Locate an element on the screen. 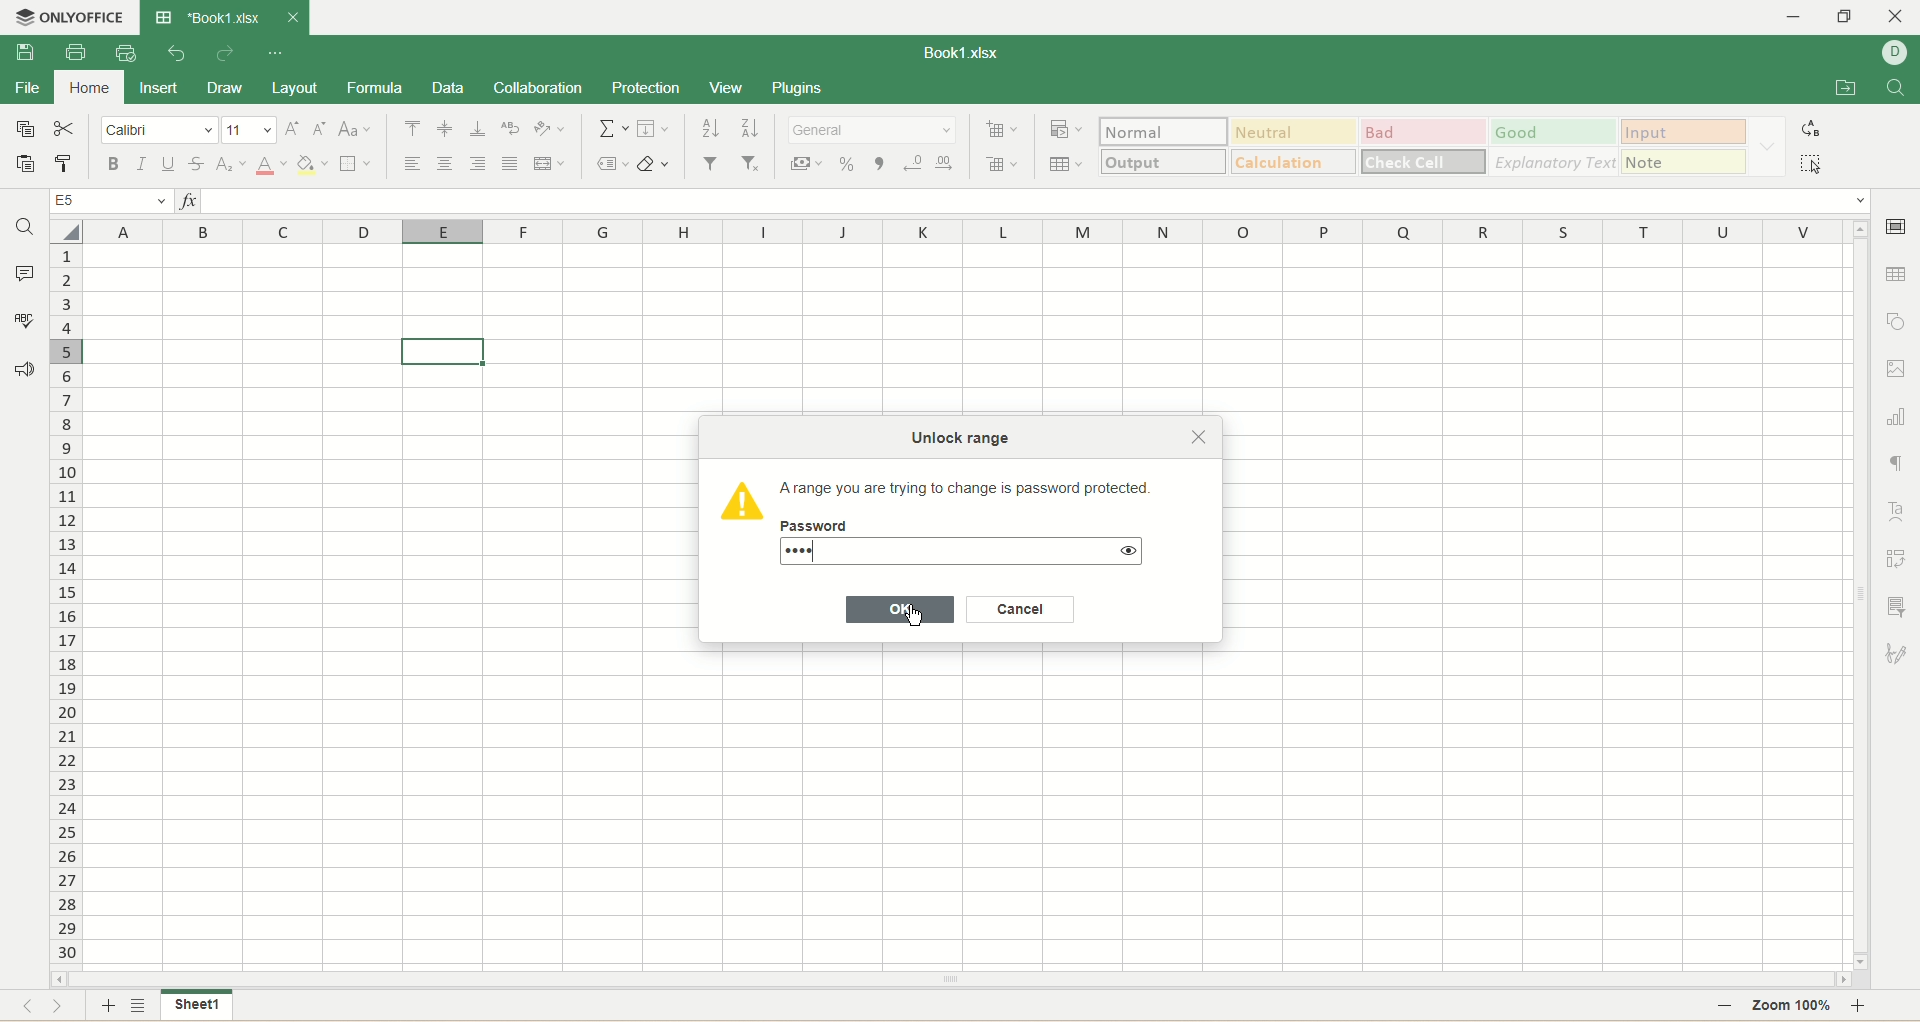  summation is located at coordinates (616, 128).